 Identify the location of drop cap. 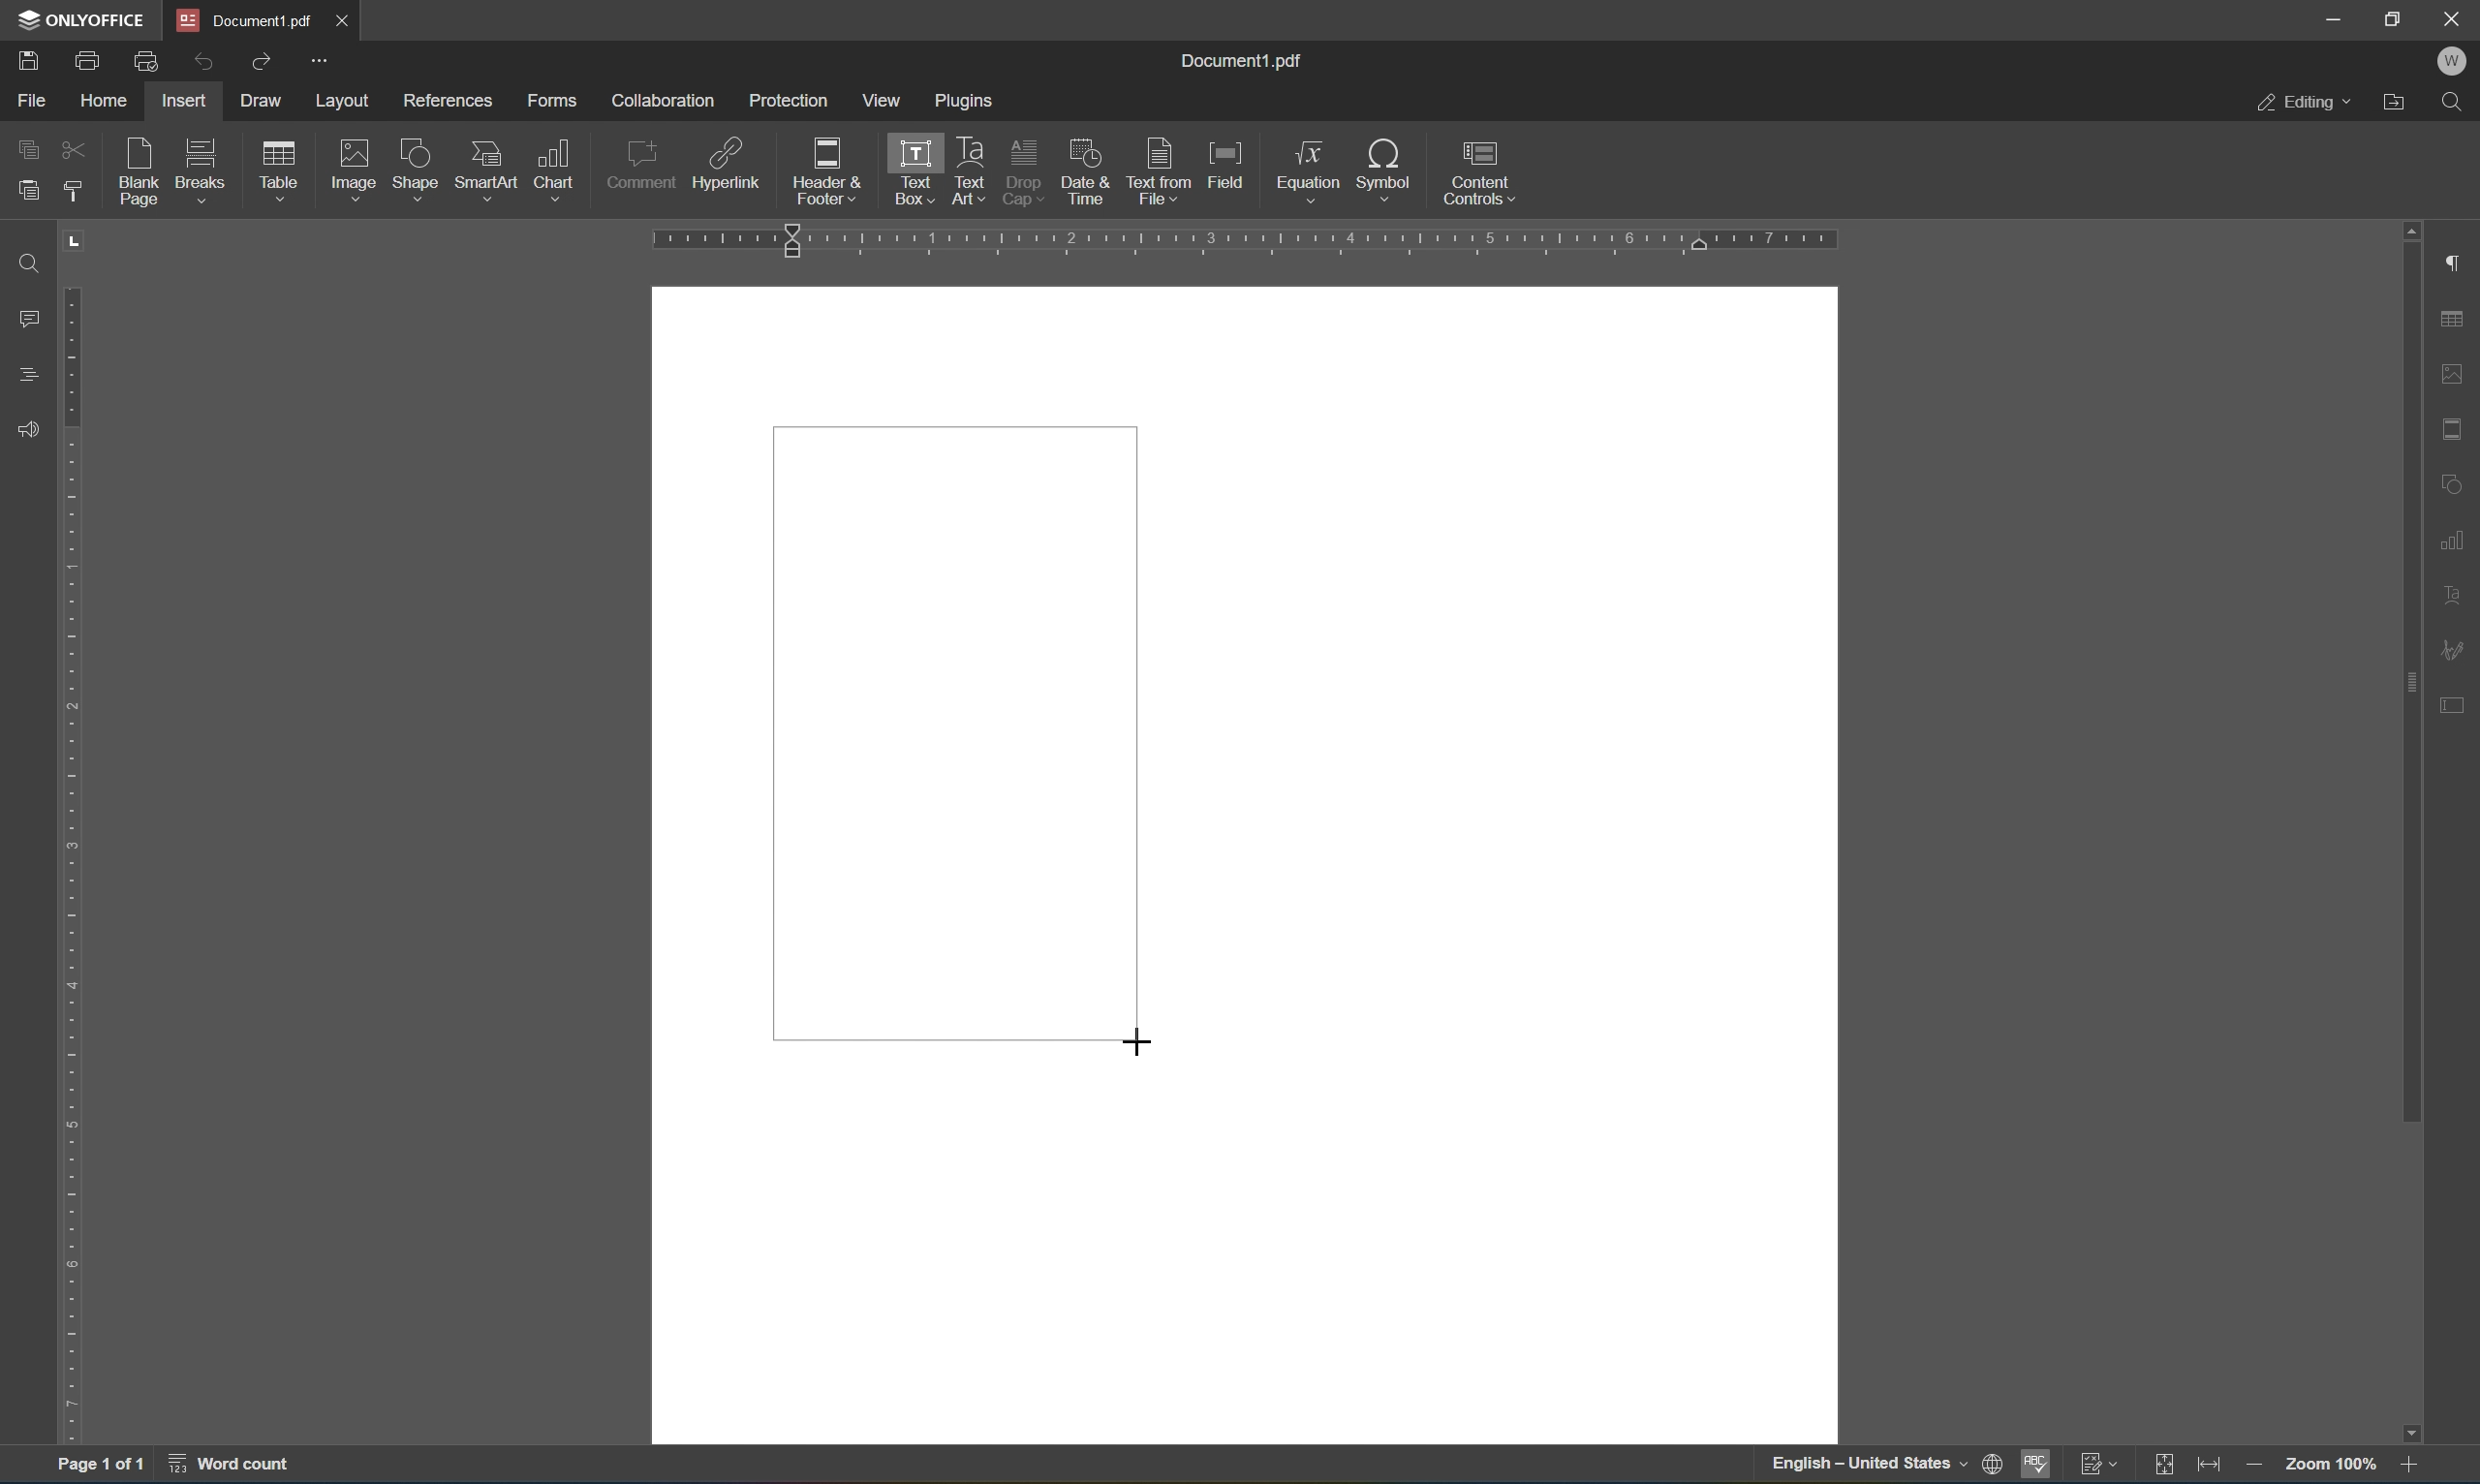
(1022, 169).